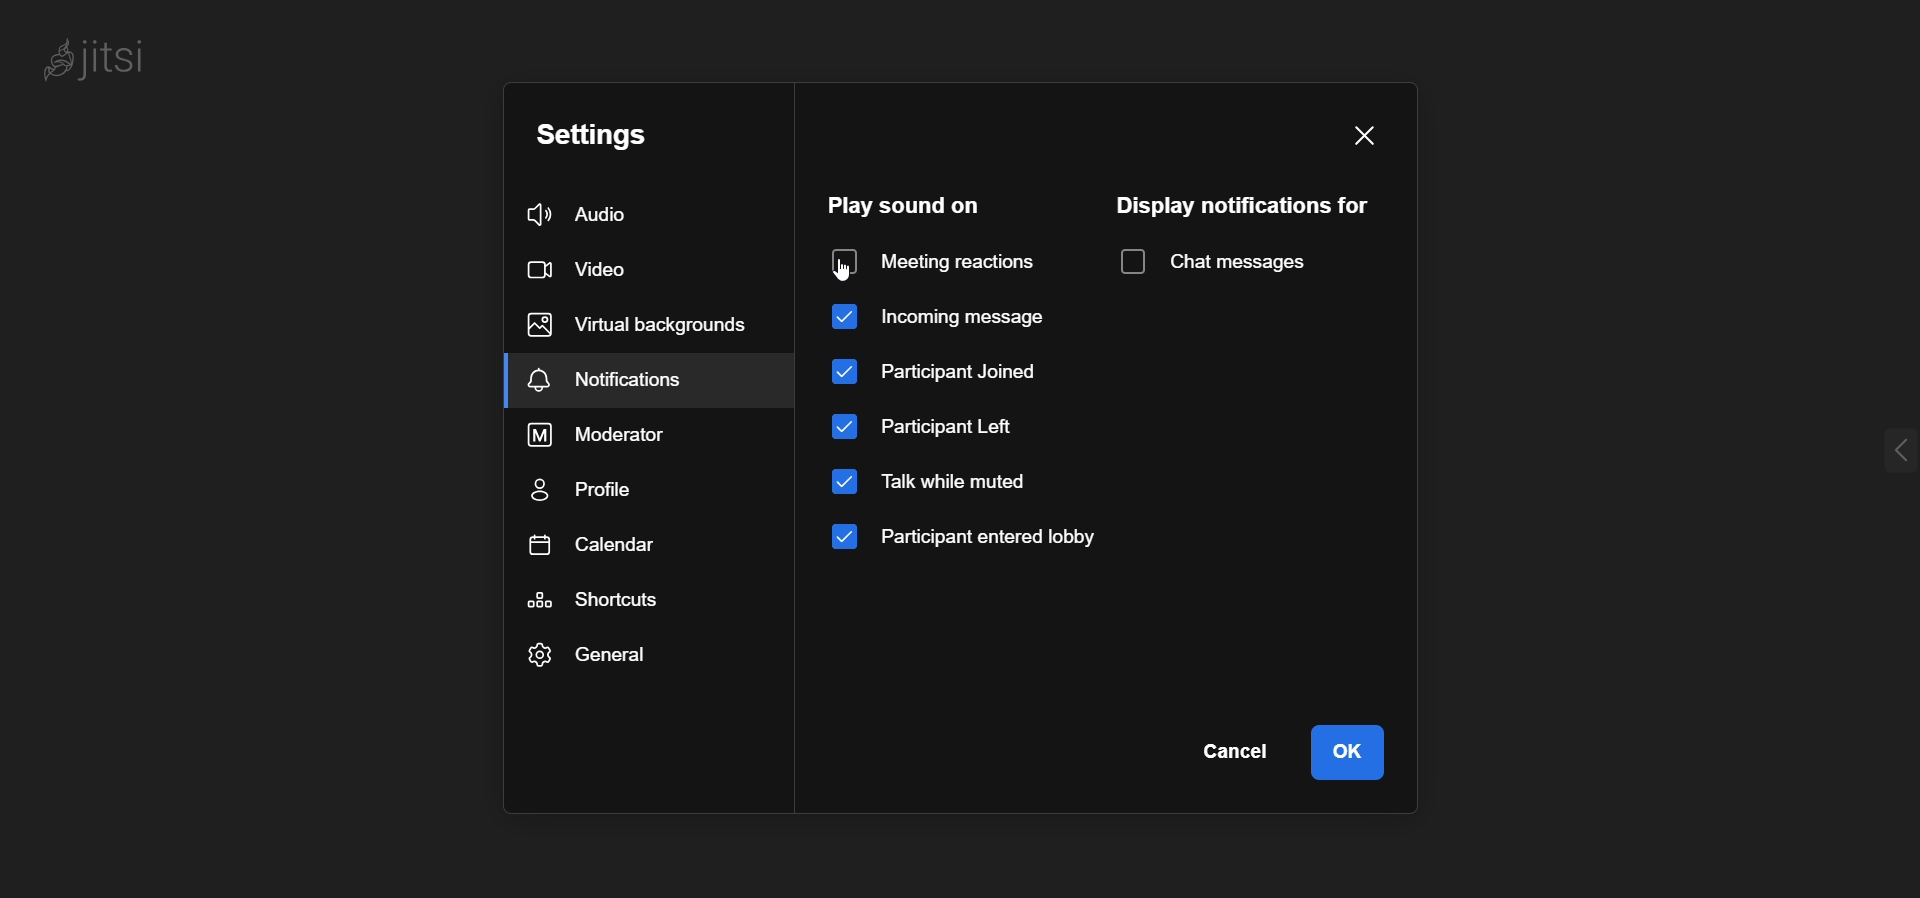 This screenshot has width=1920, height=898. Describe the element at coordinates (592, 654) in the screenshot. I see `general` at that location.